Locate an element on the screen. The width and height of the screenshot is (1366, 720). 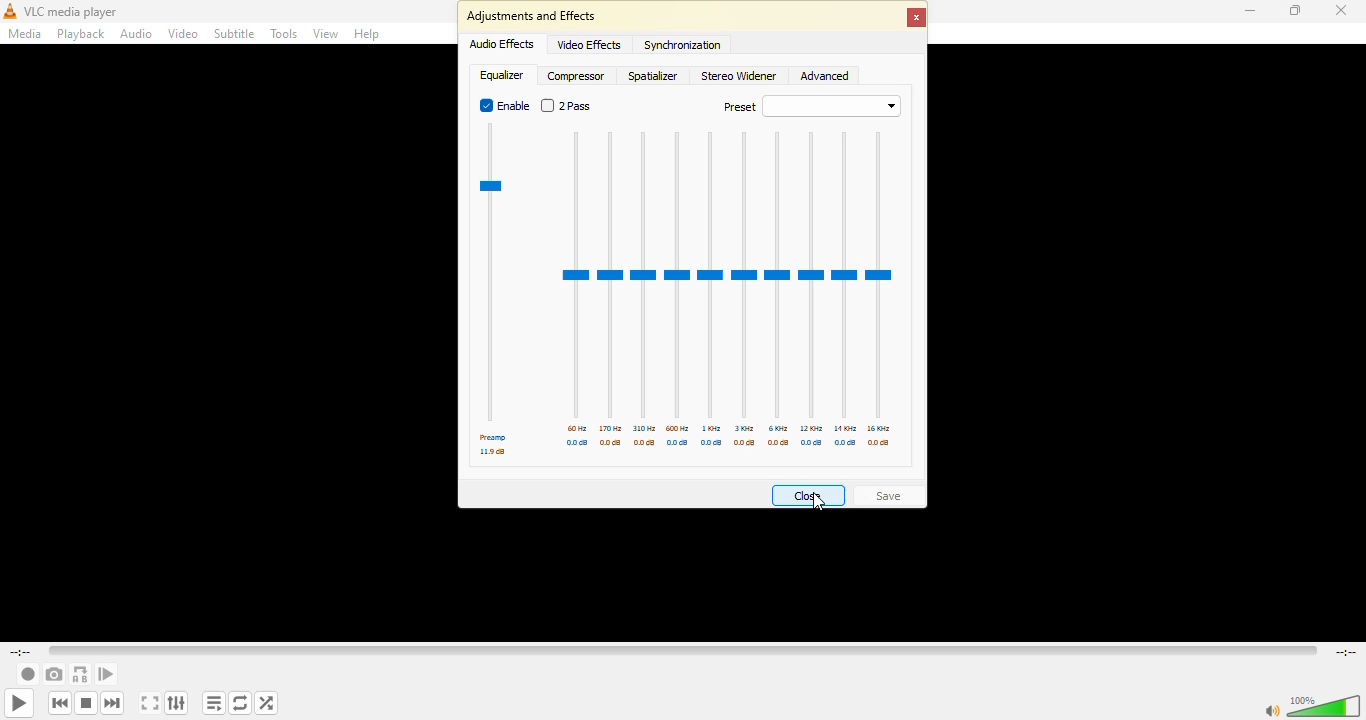
synchronization is located at coordinates (685, 46).